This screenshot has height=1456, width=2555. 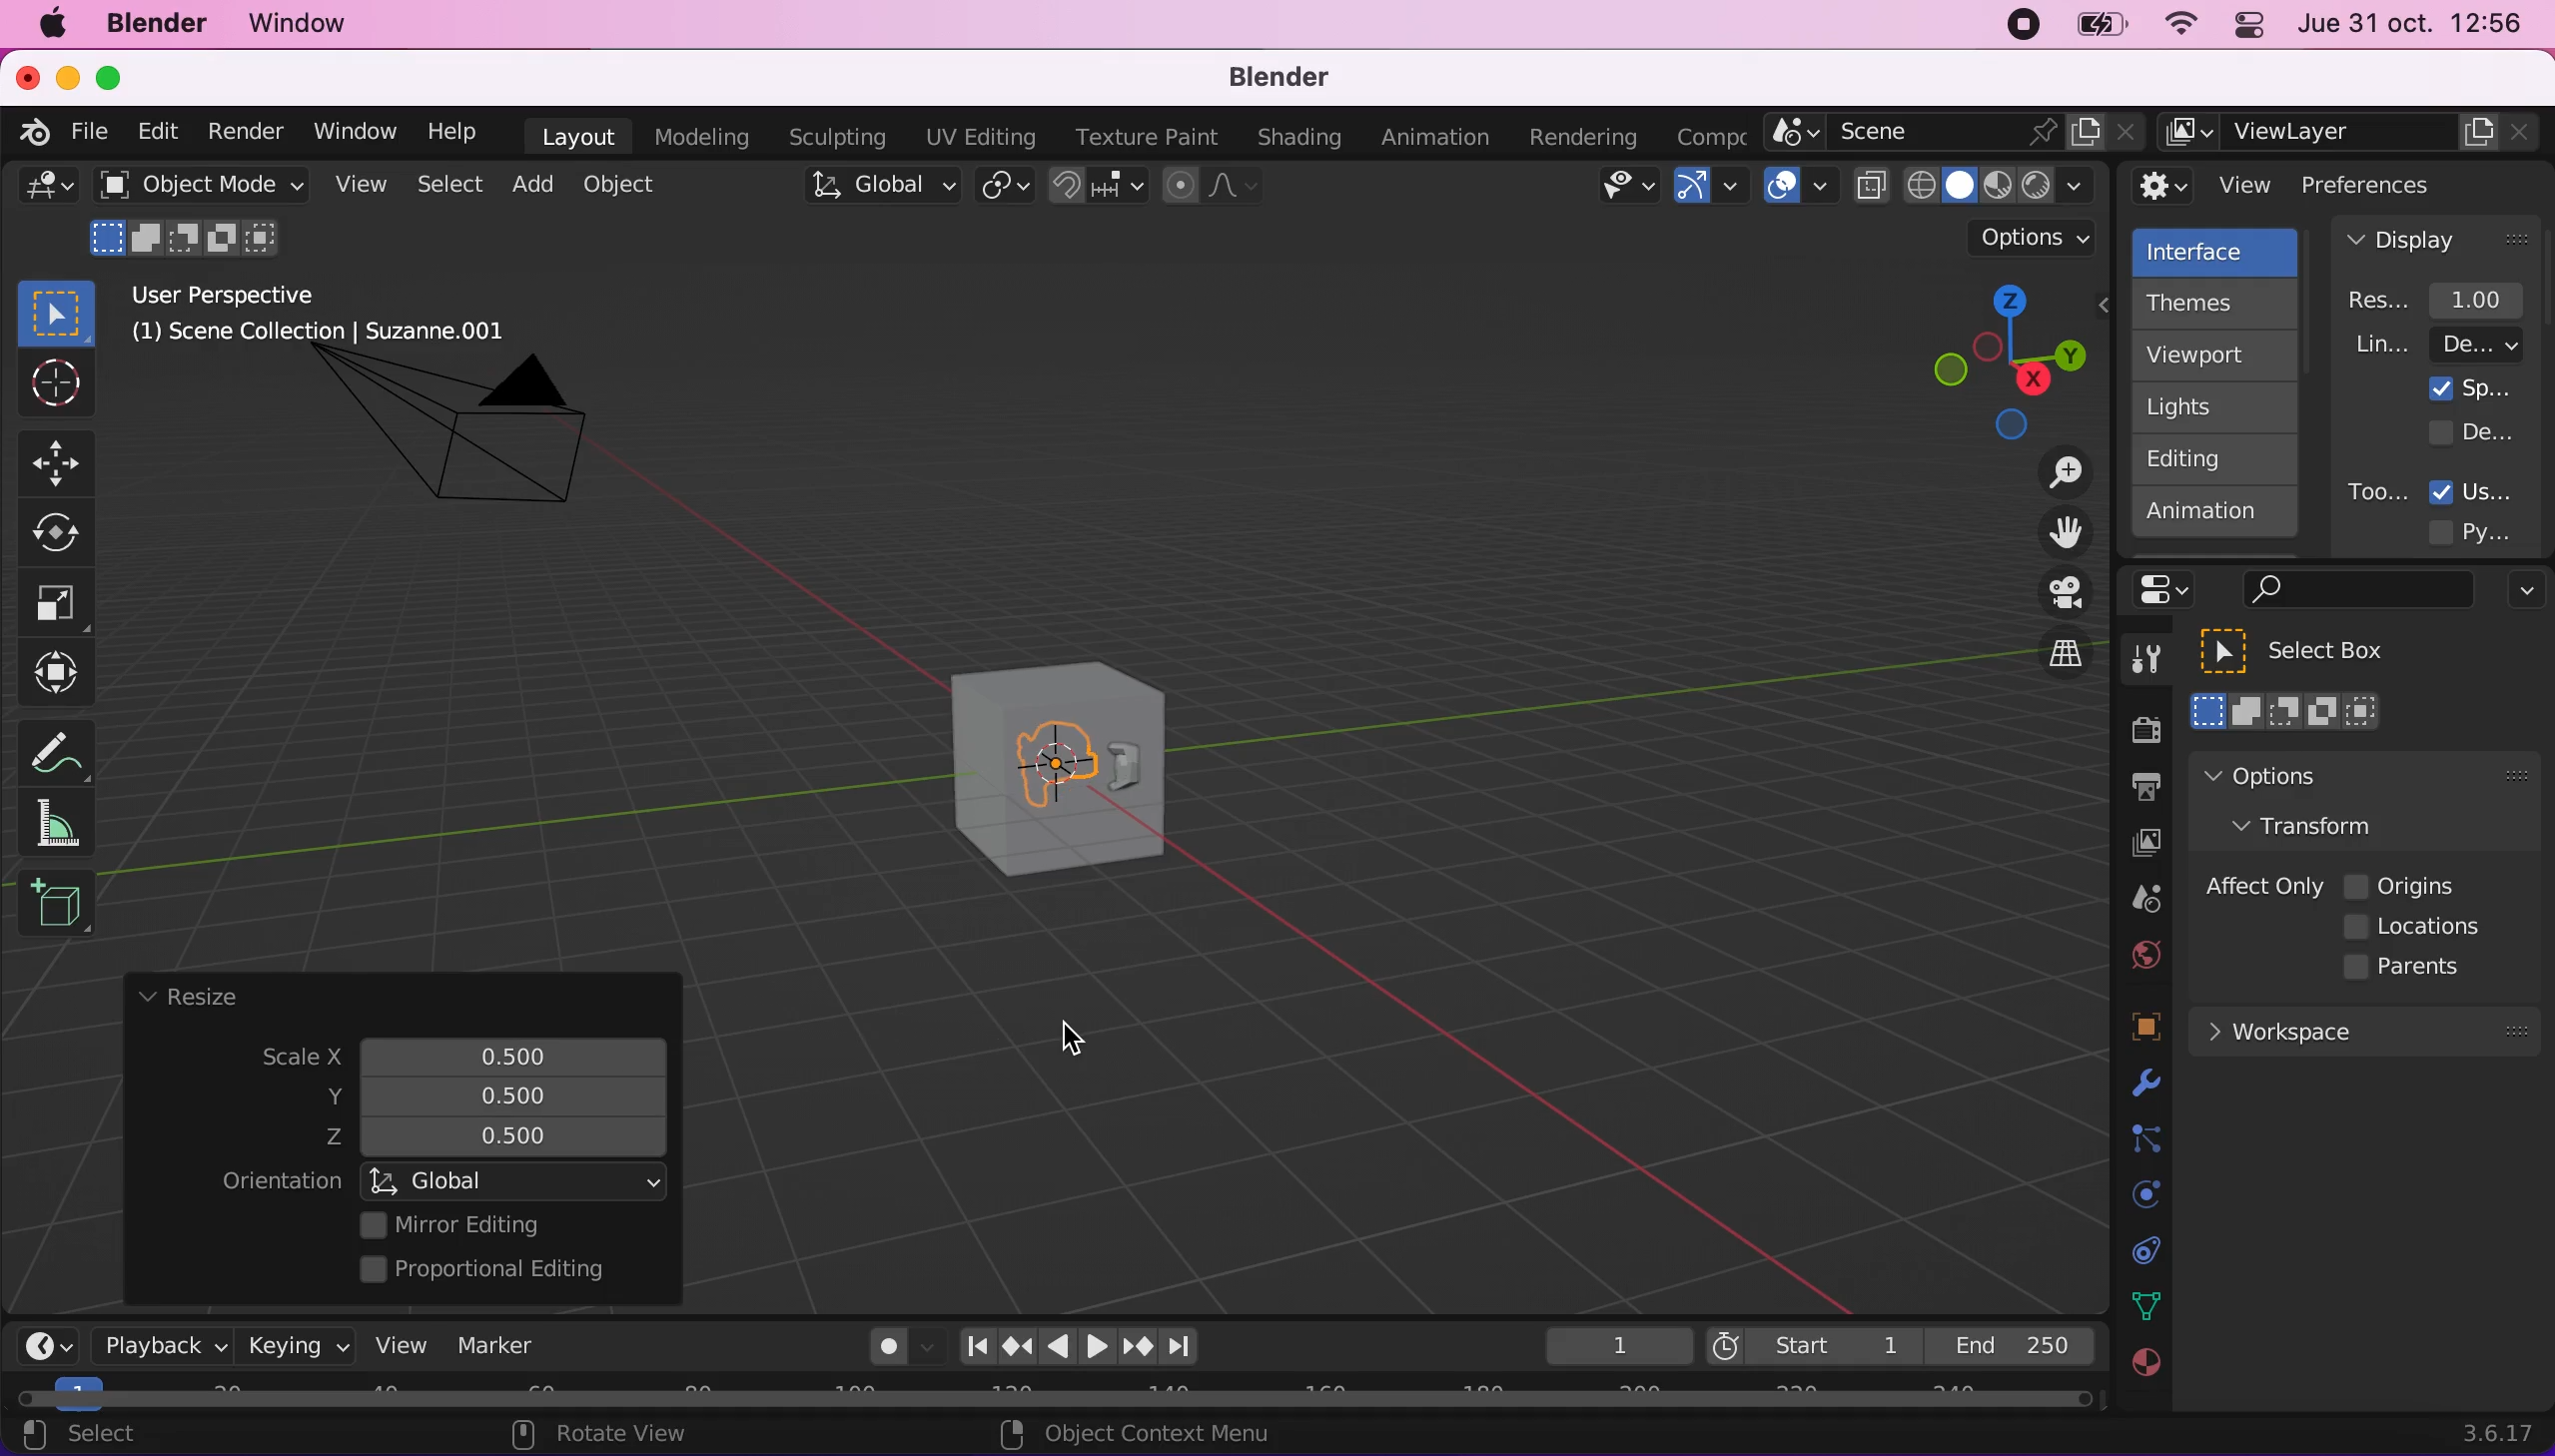 I want to click on annotate, so click(x=65, y=747).